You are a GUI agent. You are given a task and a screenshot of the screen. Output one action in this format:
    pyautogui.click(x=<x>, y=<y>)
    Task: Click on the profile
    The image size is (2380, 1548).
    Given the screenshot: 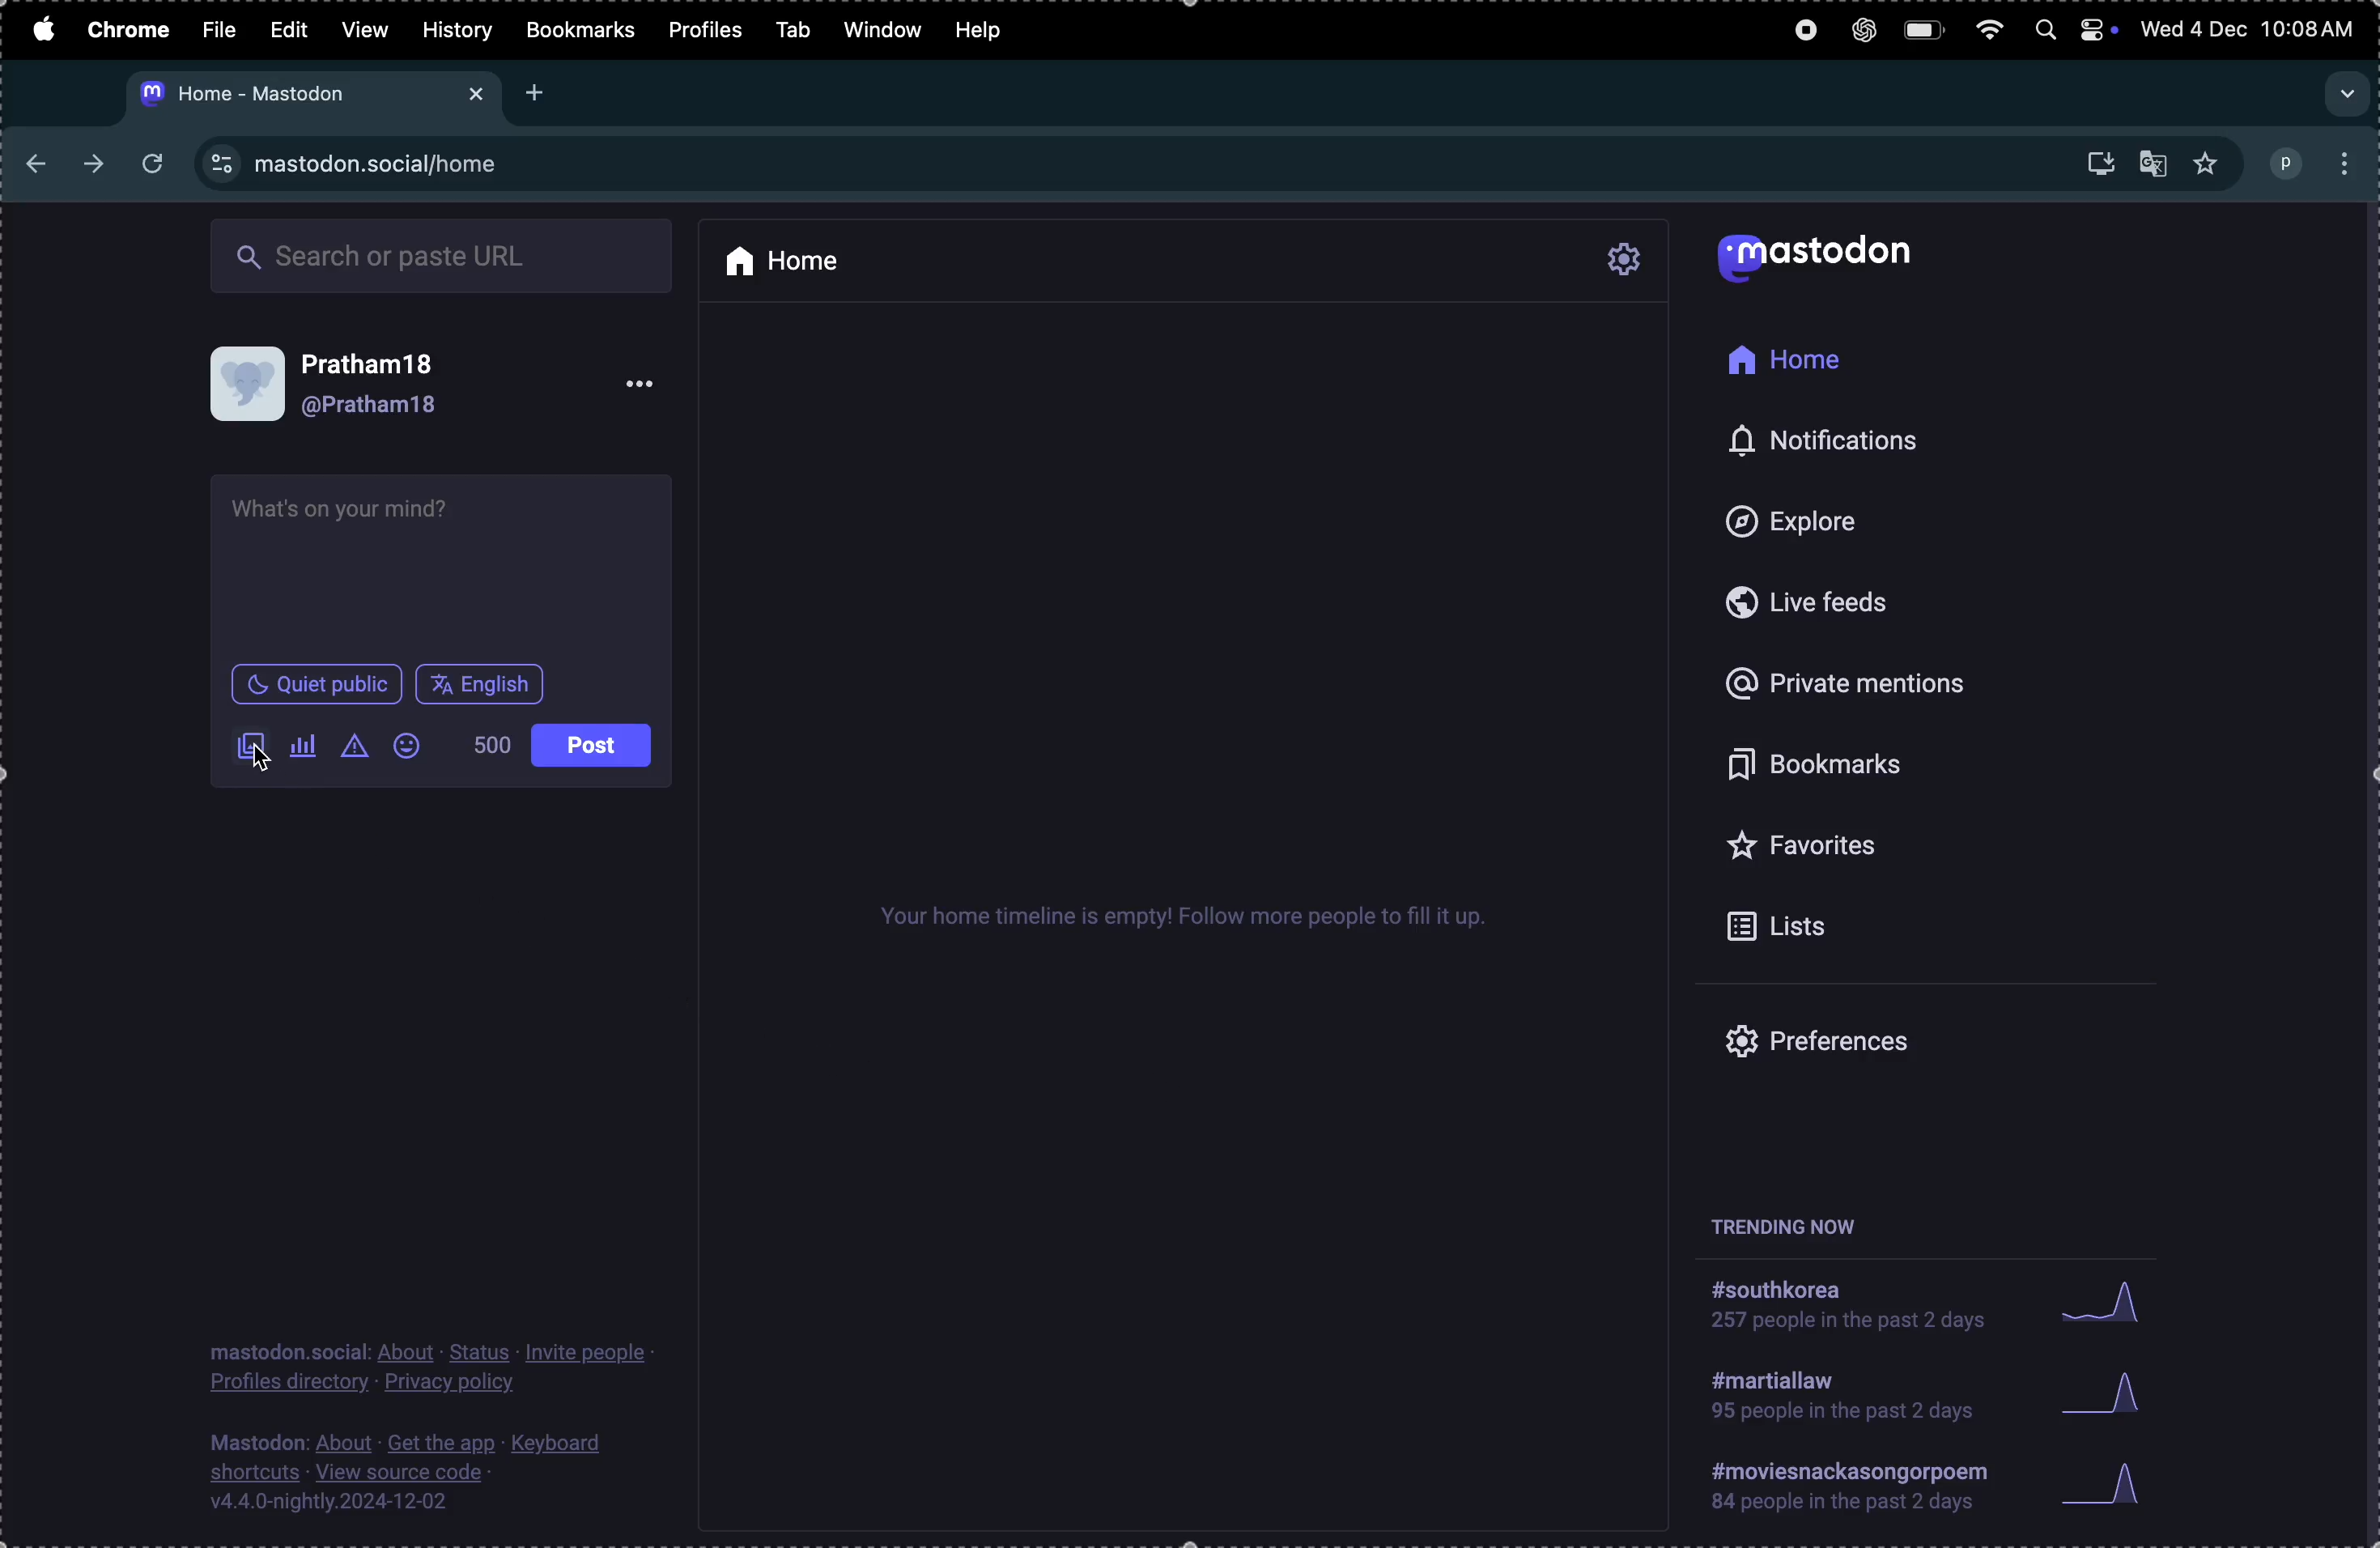 What is the action you would take?
    pyautogui.click(x=2315, y=159)
    